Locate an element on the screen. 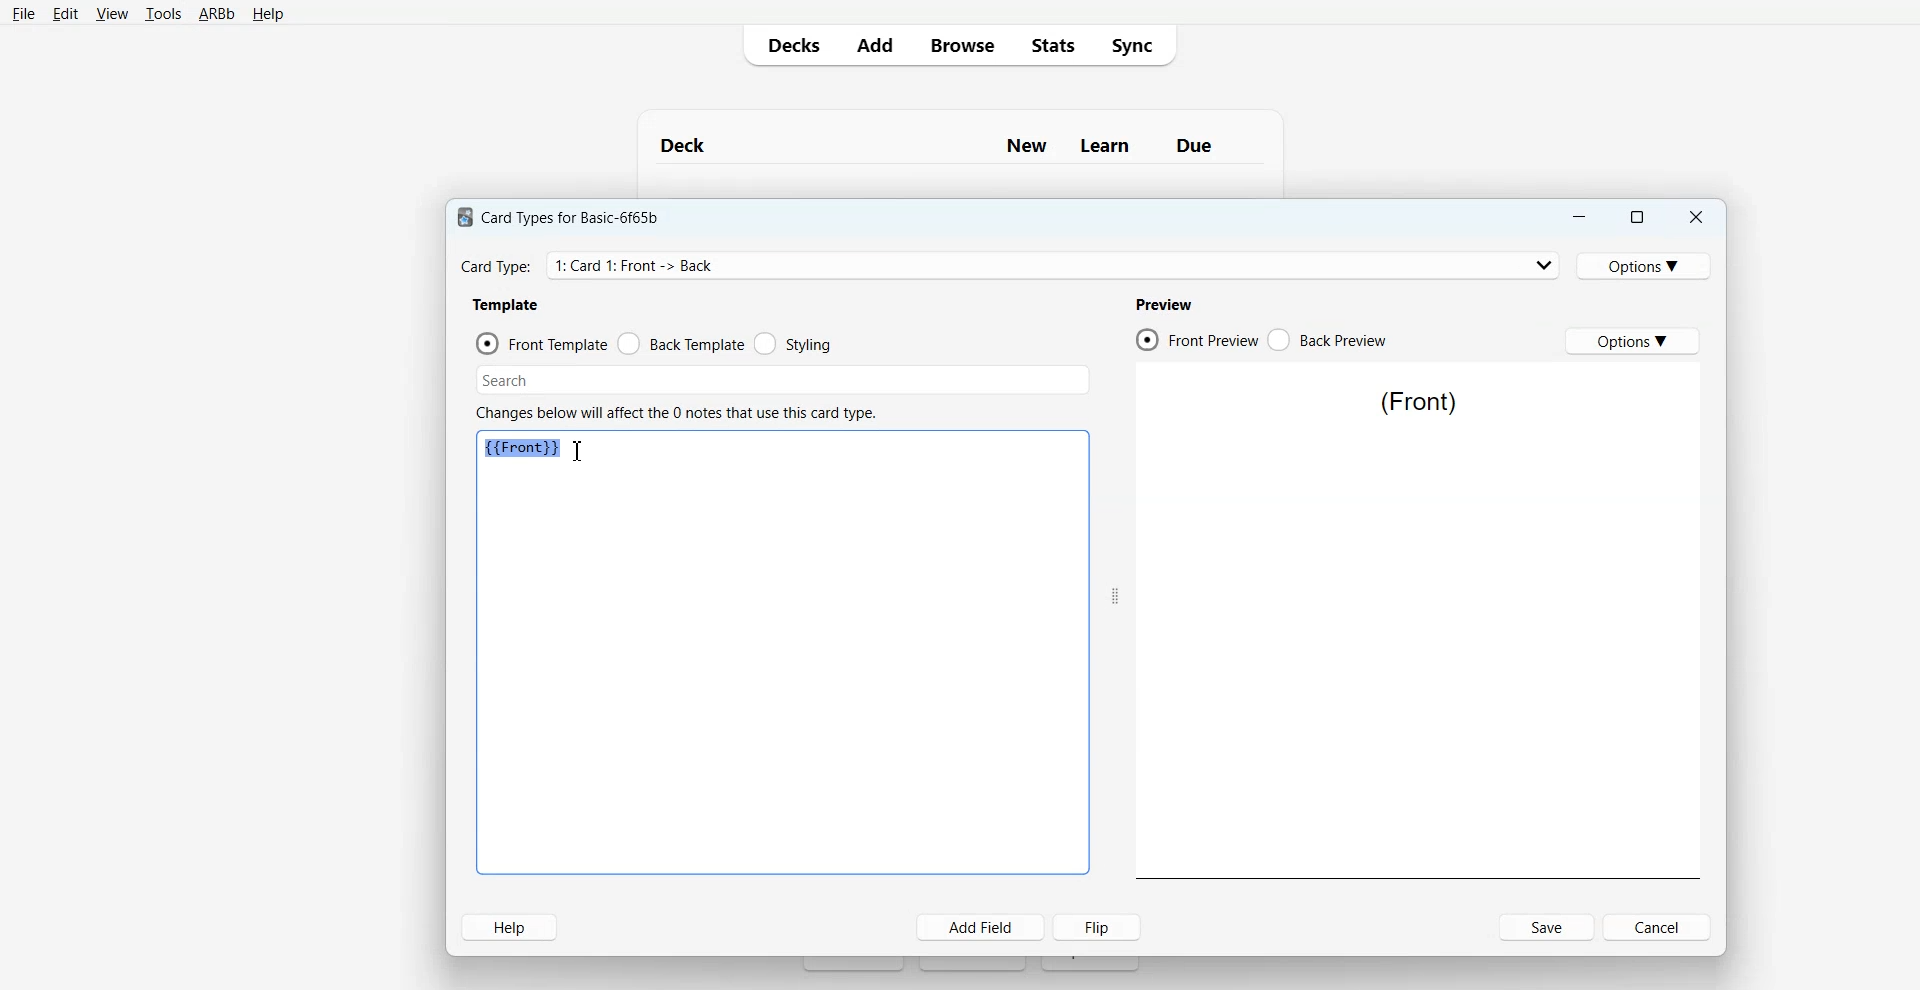 The width and height of the screenshot is (1920, 990). Text 4 is located at coordinates (1168, 302).